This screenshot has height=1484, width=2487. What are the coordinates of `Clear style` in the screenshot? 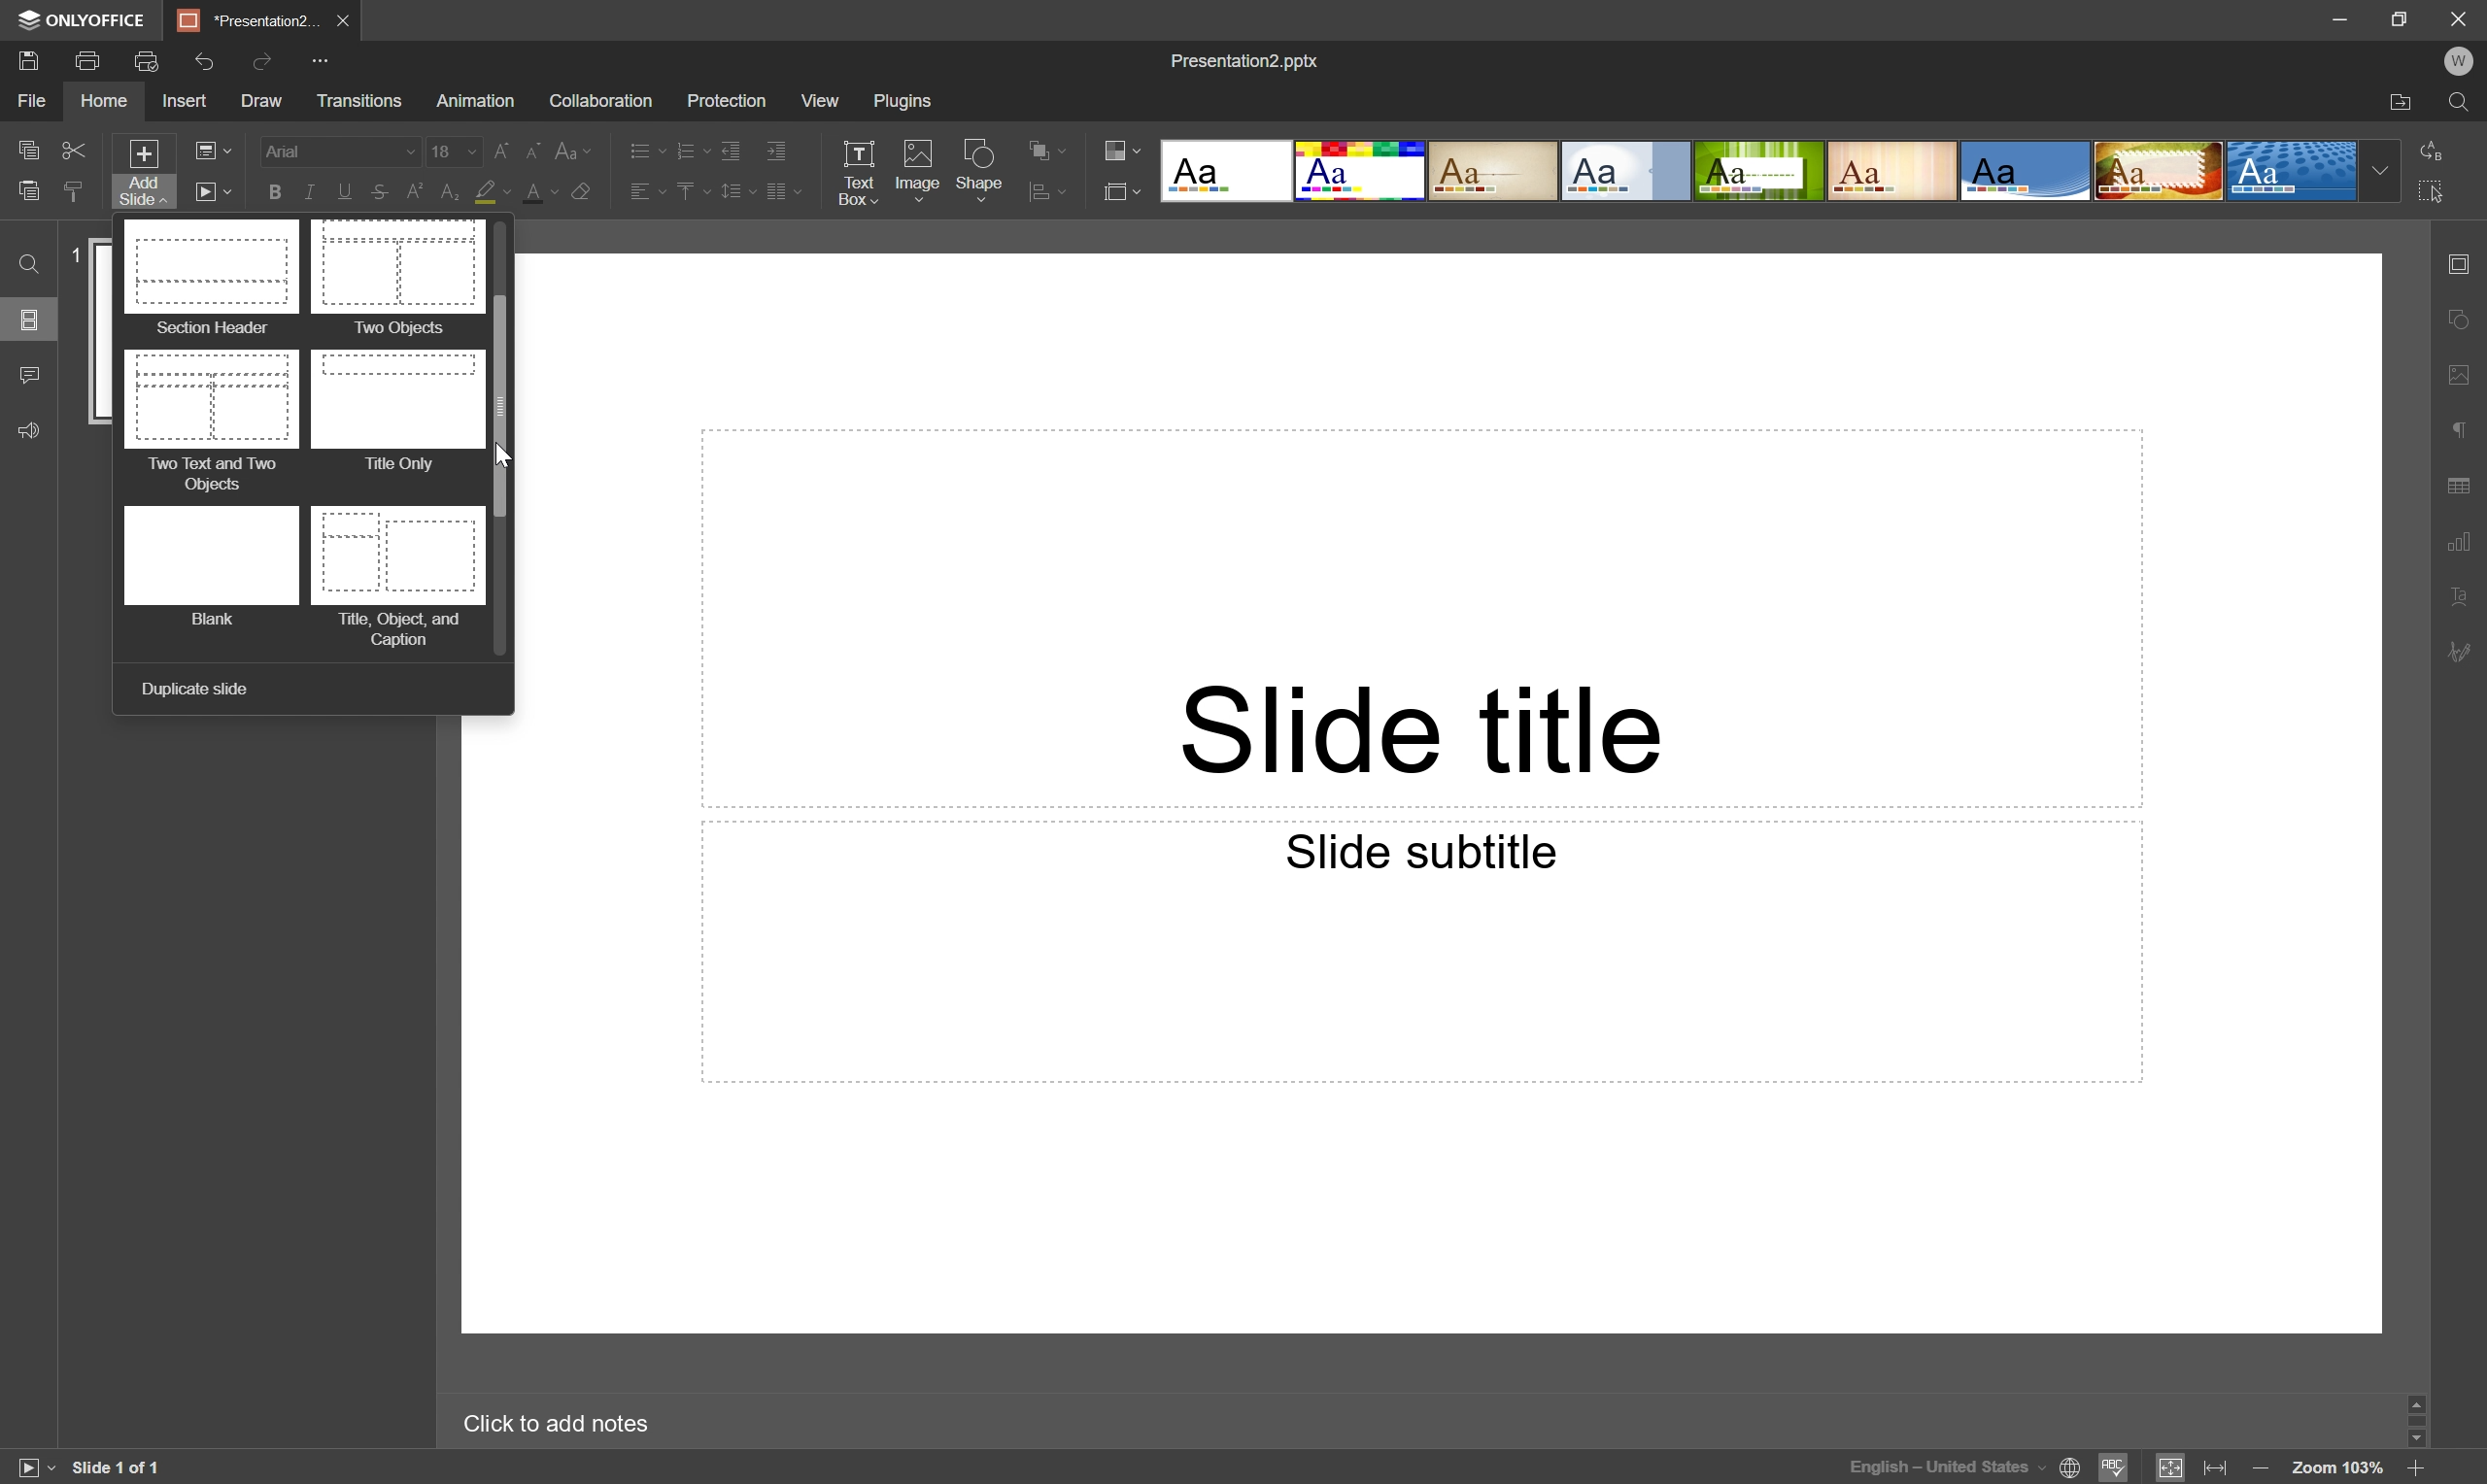 It's located at (583, 196).